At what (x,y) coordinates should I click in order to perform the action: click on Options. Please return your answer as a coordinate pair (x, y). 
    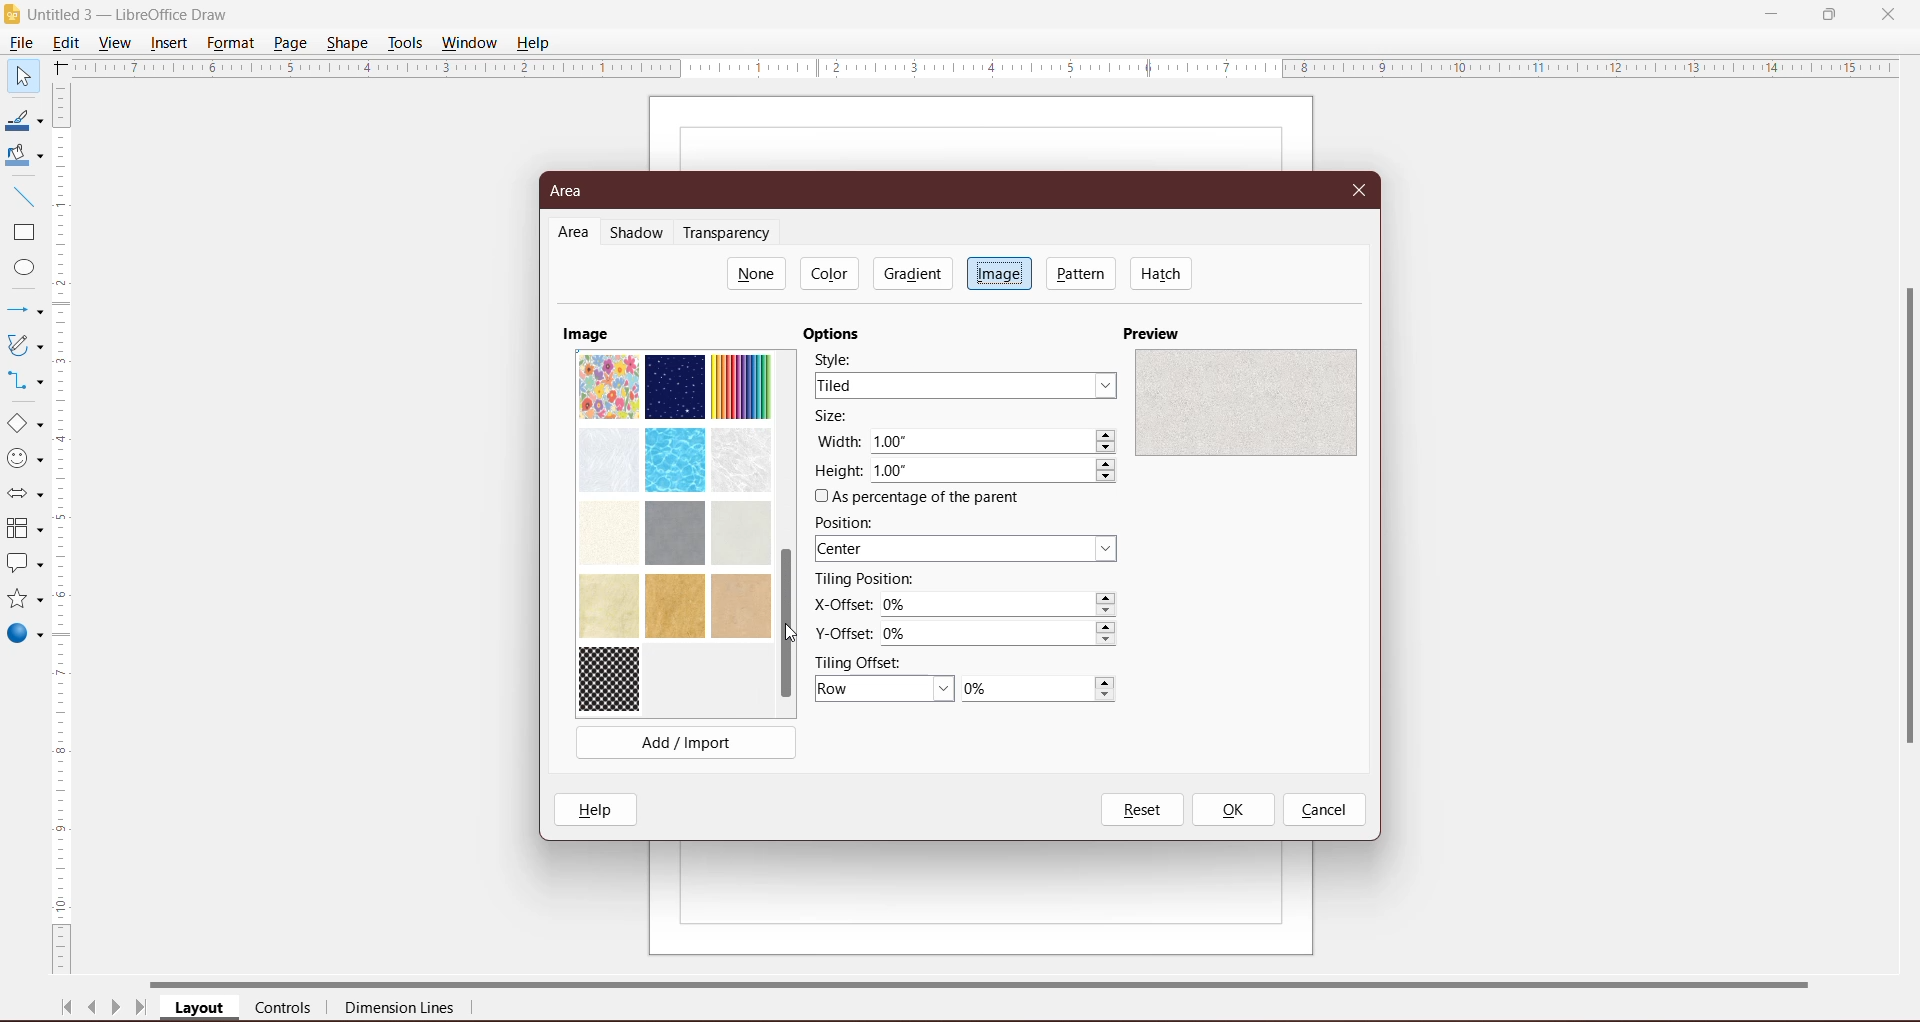
    Looking at the image, I should click on (837, 334).